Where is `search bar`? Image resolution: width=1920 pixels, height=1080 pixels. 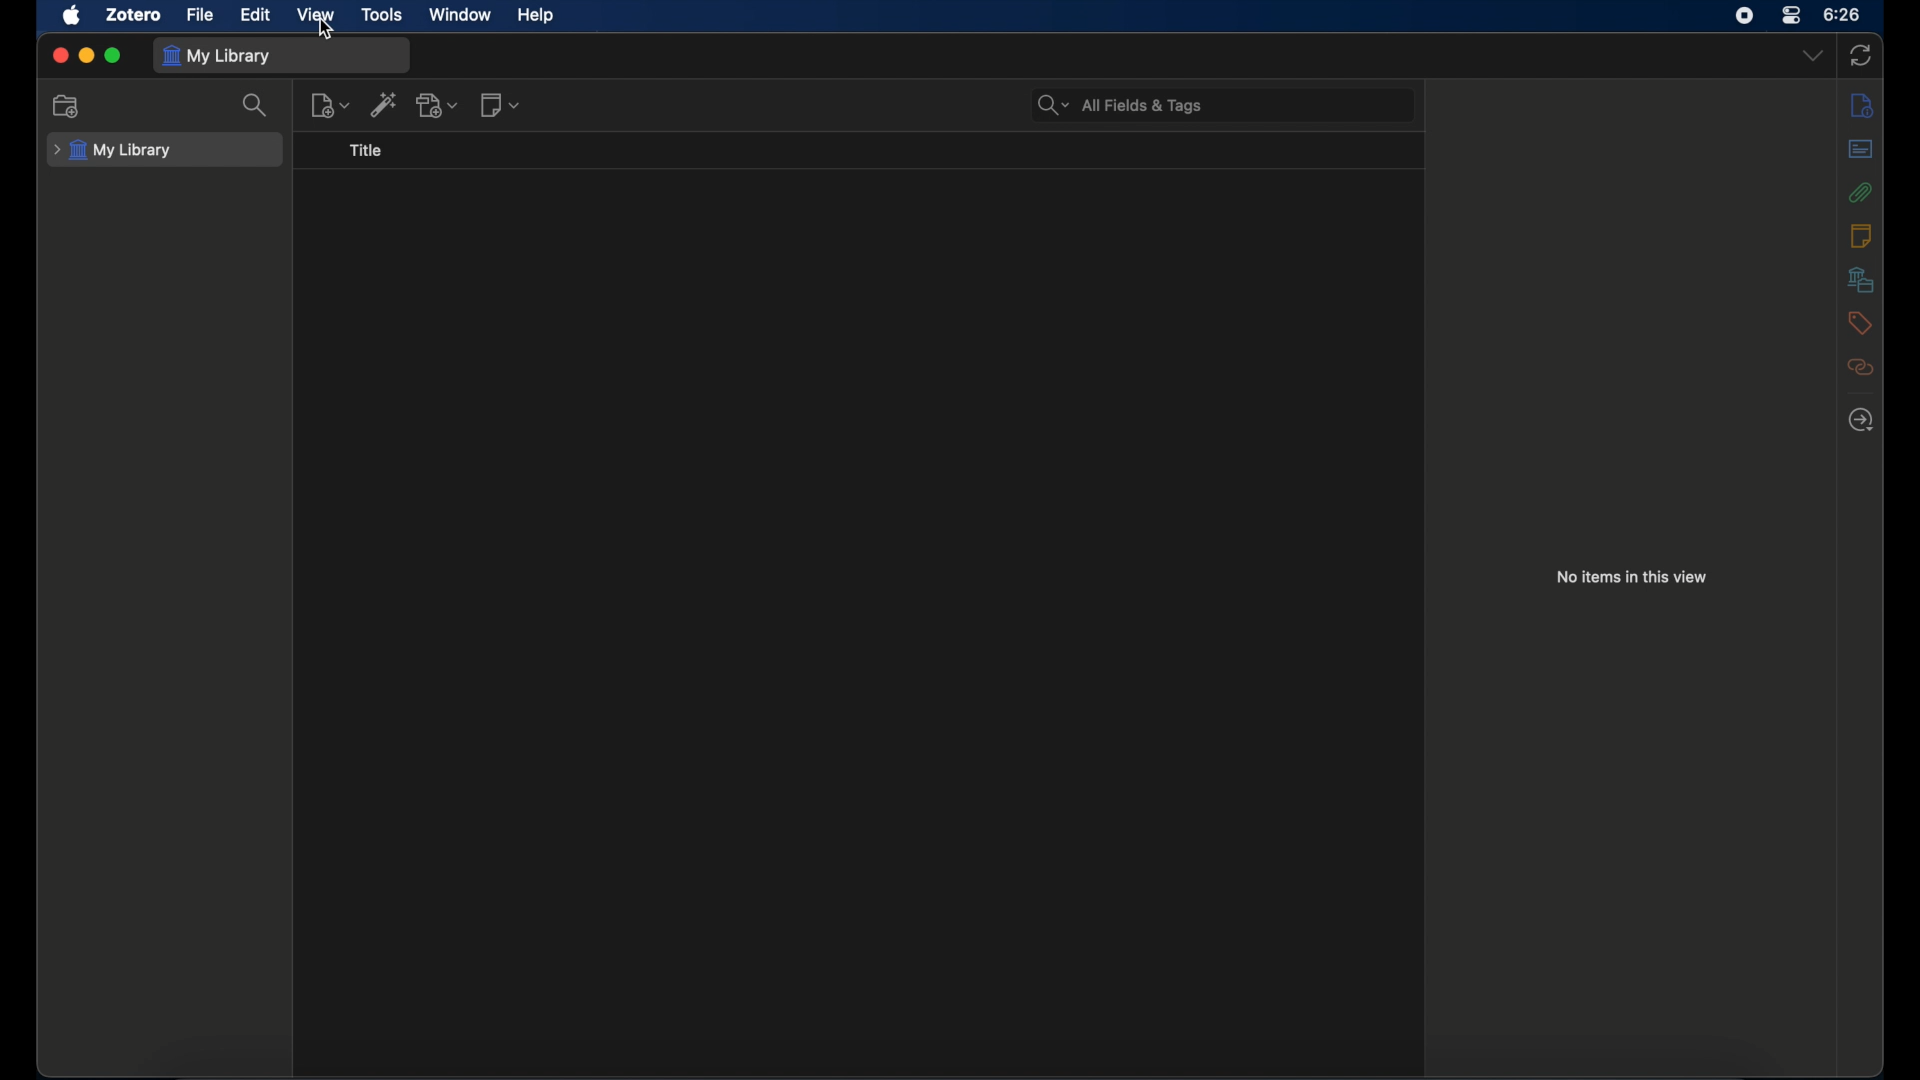 search bar is located at coordinates (1118, 106).